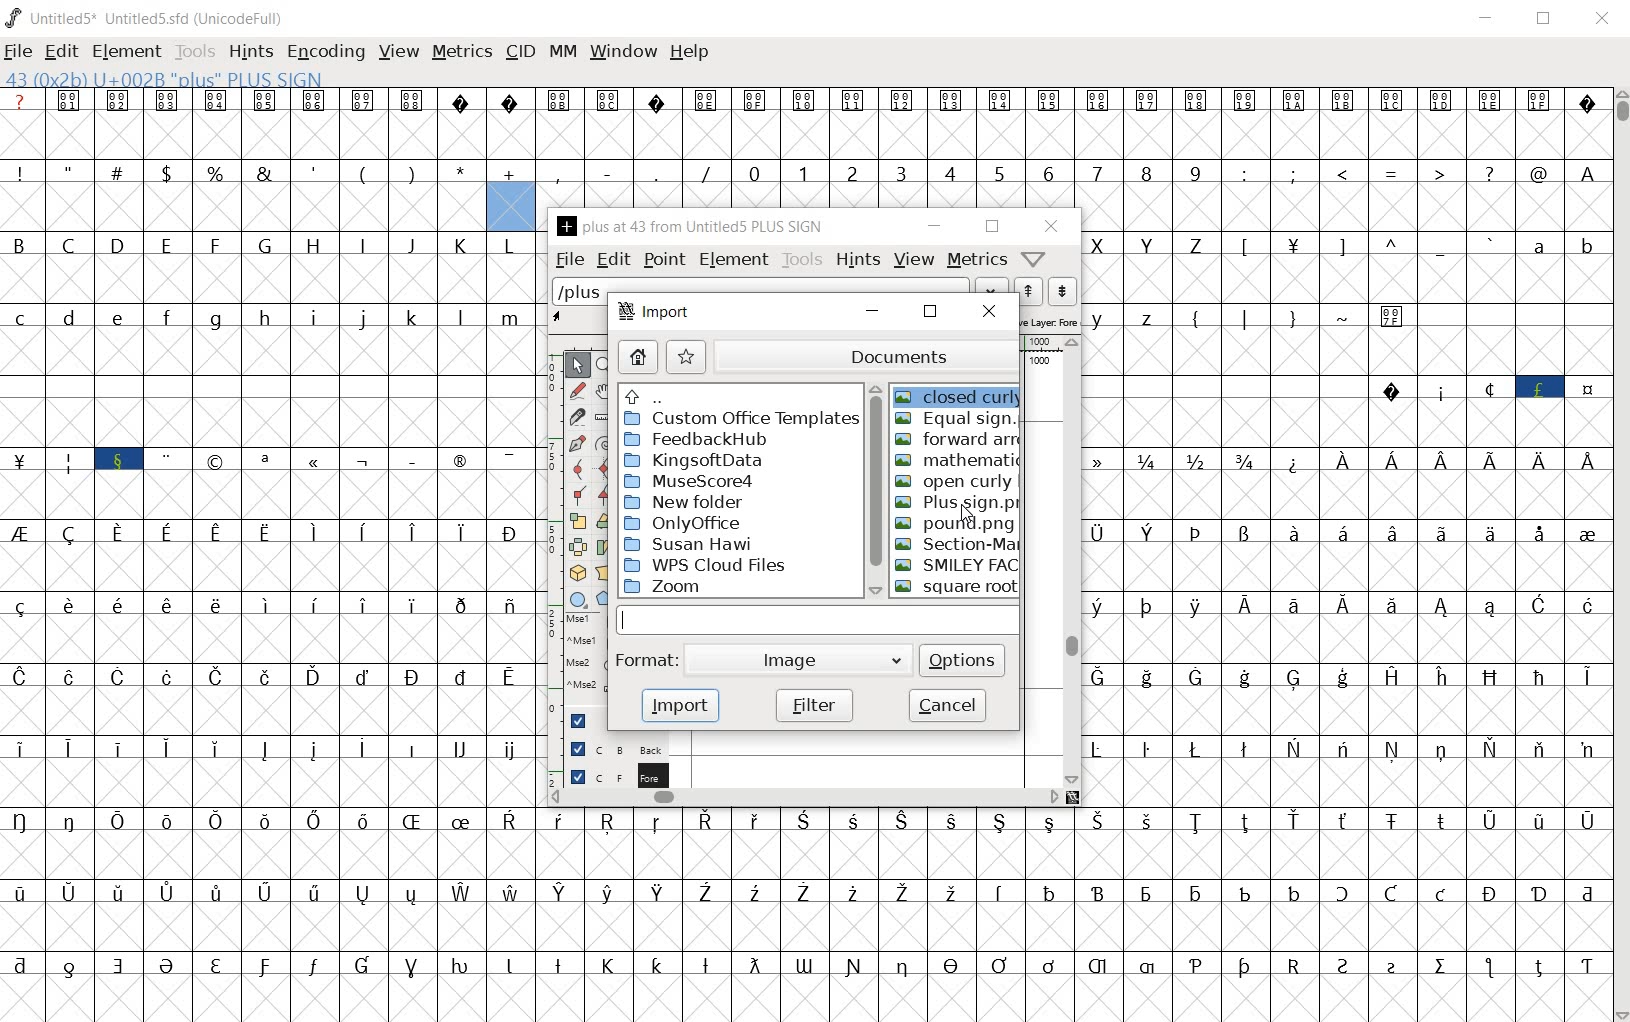 The height and width of the screenshot is (1022, 1630). I want to click on UP directories, so click(736, 396).